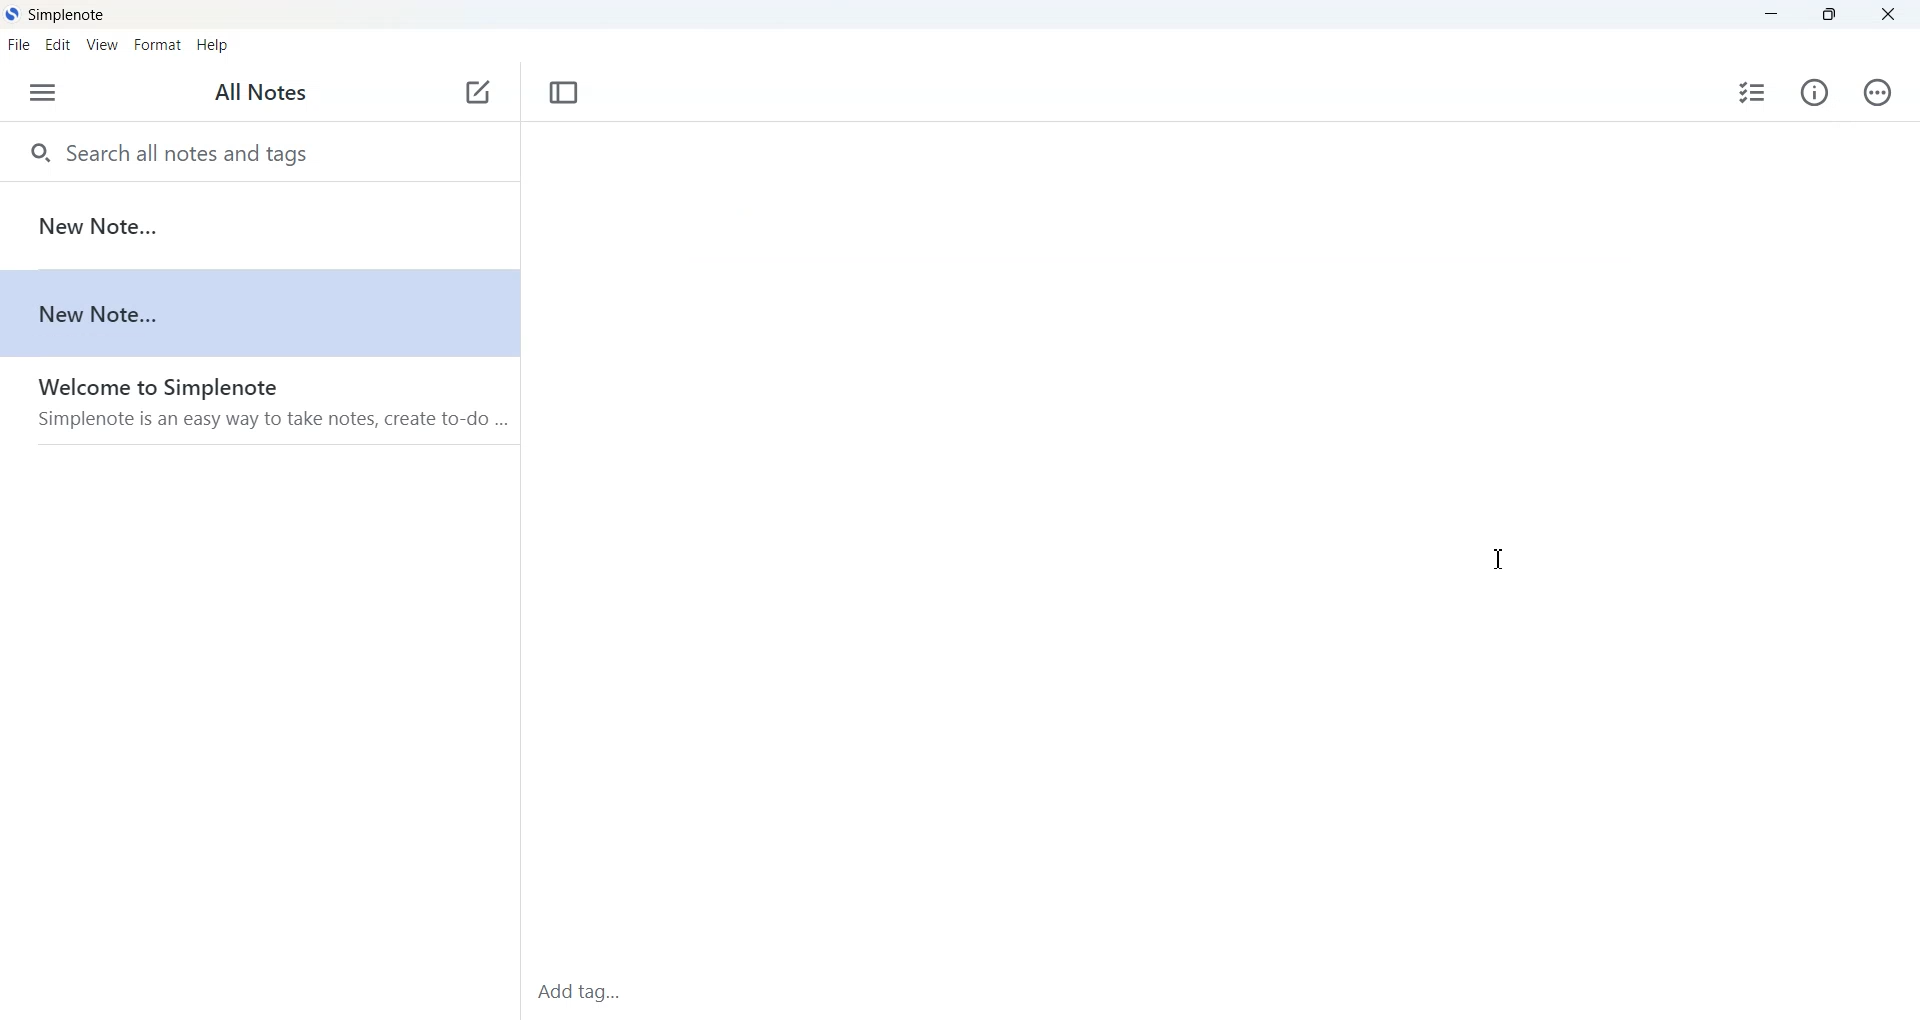 The width and height of the screenshot is (1920, 1020). What do you see at coordinates (604, 992) in the screenshot?
I see `Add tag` at bounding box center [604, 992].